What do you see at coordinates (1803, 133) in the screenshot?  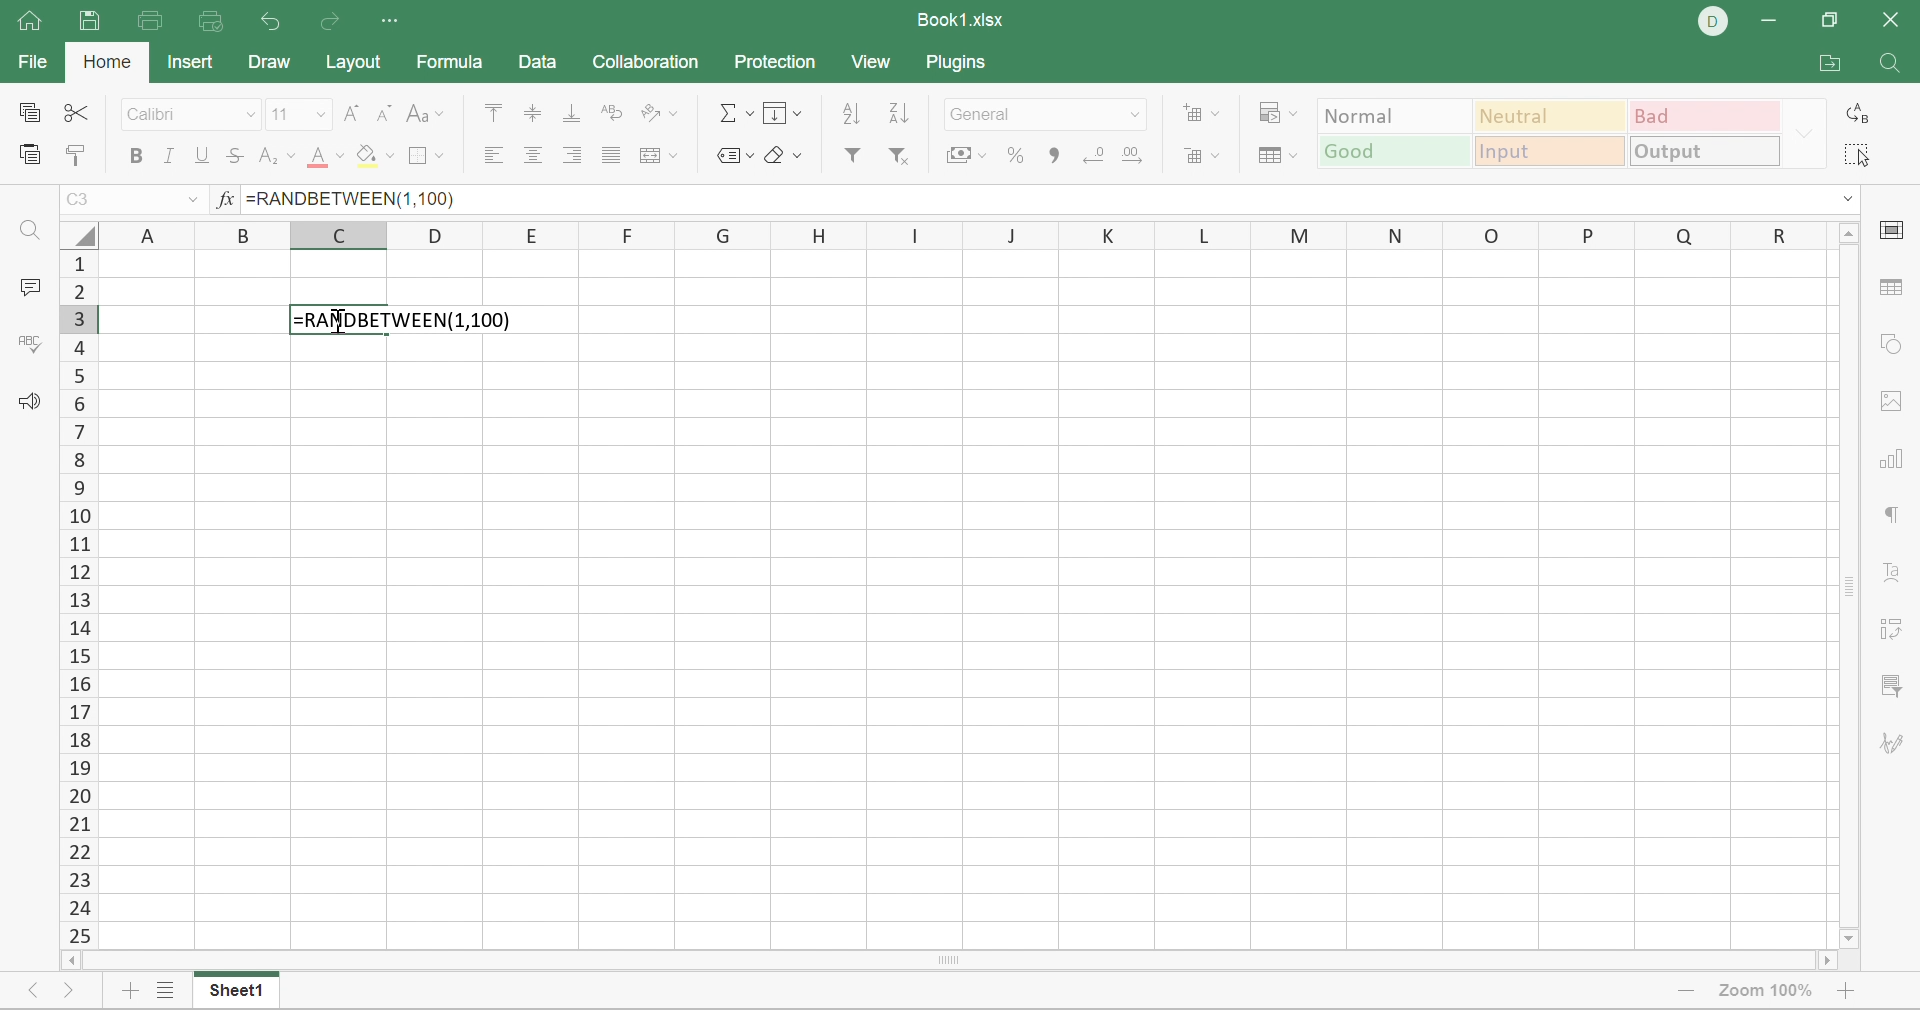 I see `Drop Down` at bounding box center [1803, 133].